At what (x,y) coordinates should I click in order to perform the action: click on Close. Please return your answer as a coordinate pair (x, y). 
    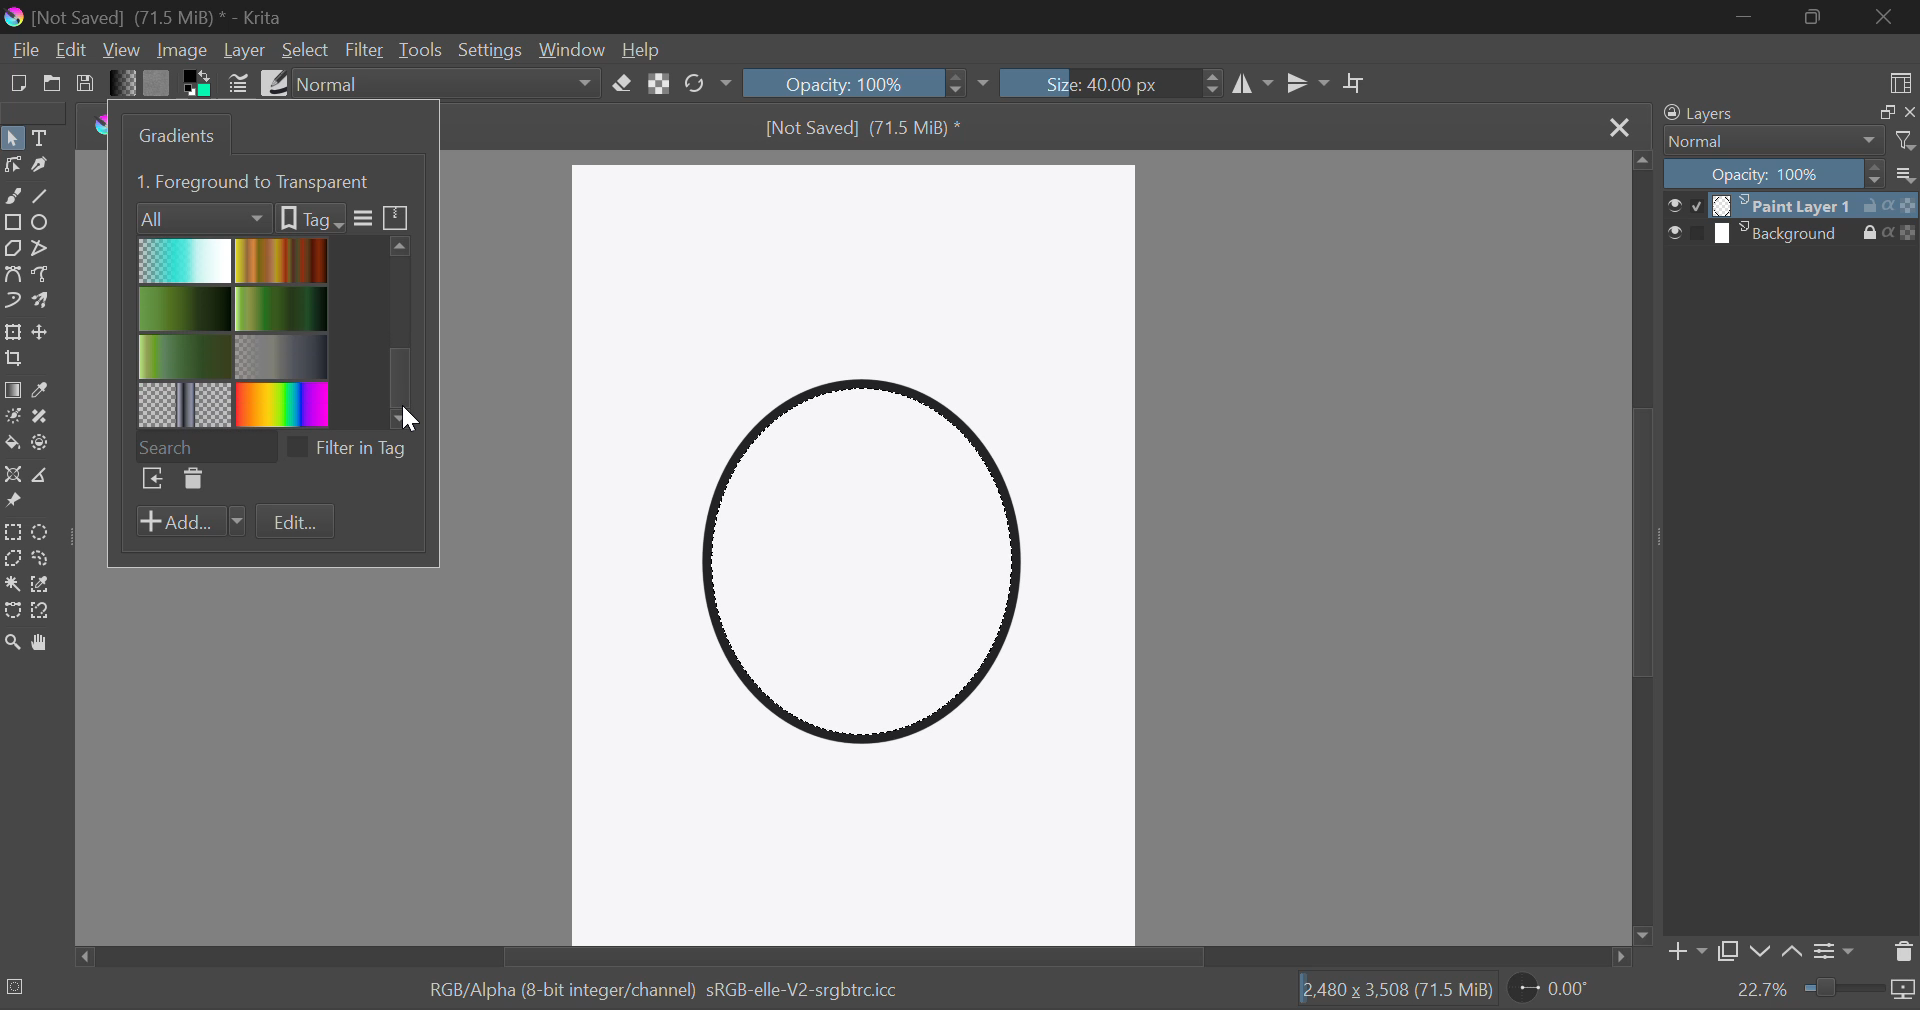
    Looking at the image, I should click on (1620, 129).